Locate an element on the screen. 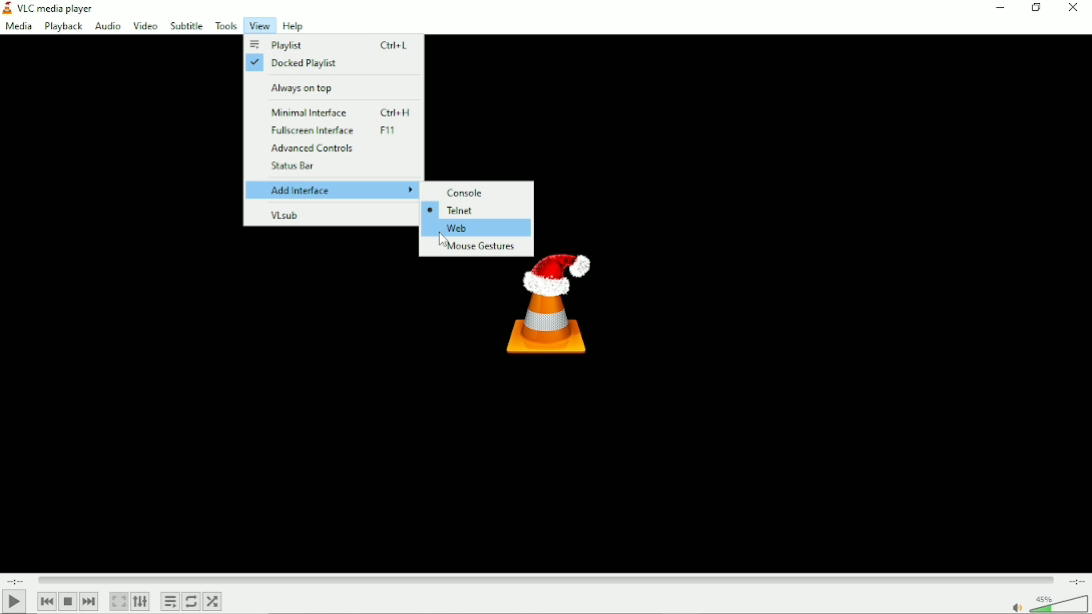  Play duration is located at coordinates (546, 580).